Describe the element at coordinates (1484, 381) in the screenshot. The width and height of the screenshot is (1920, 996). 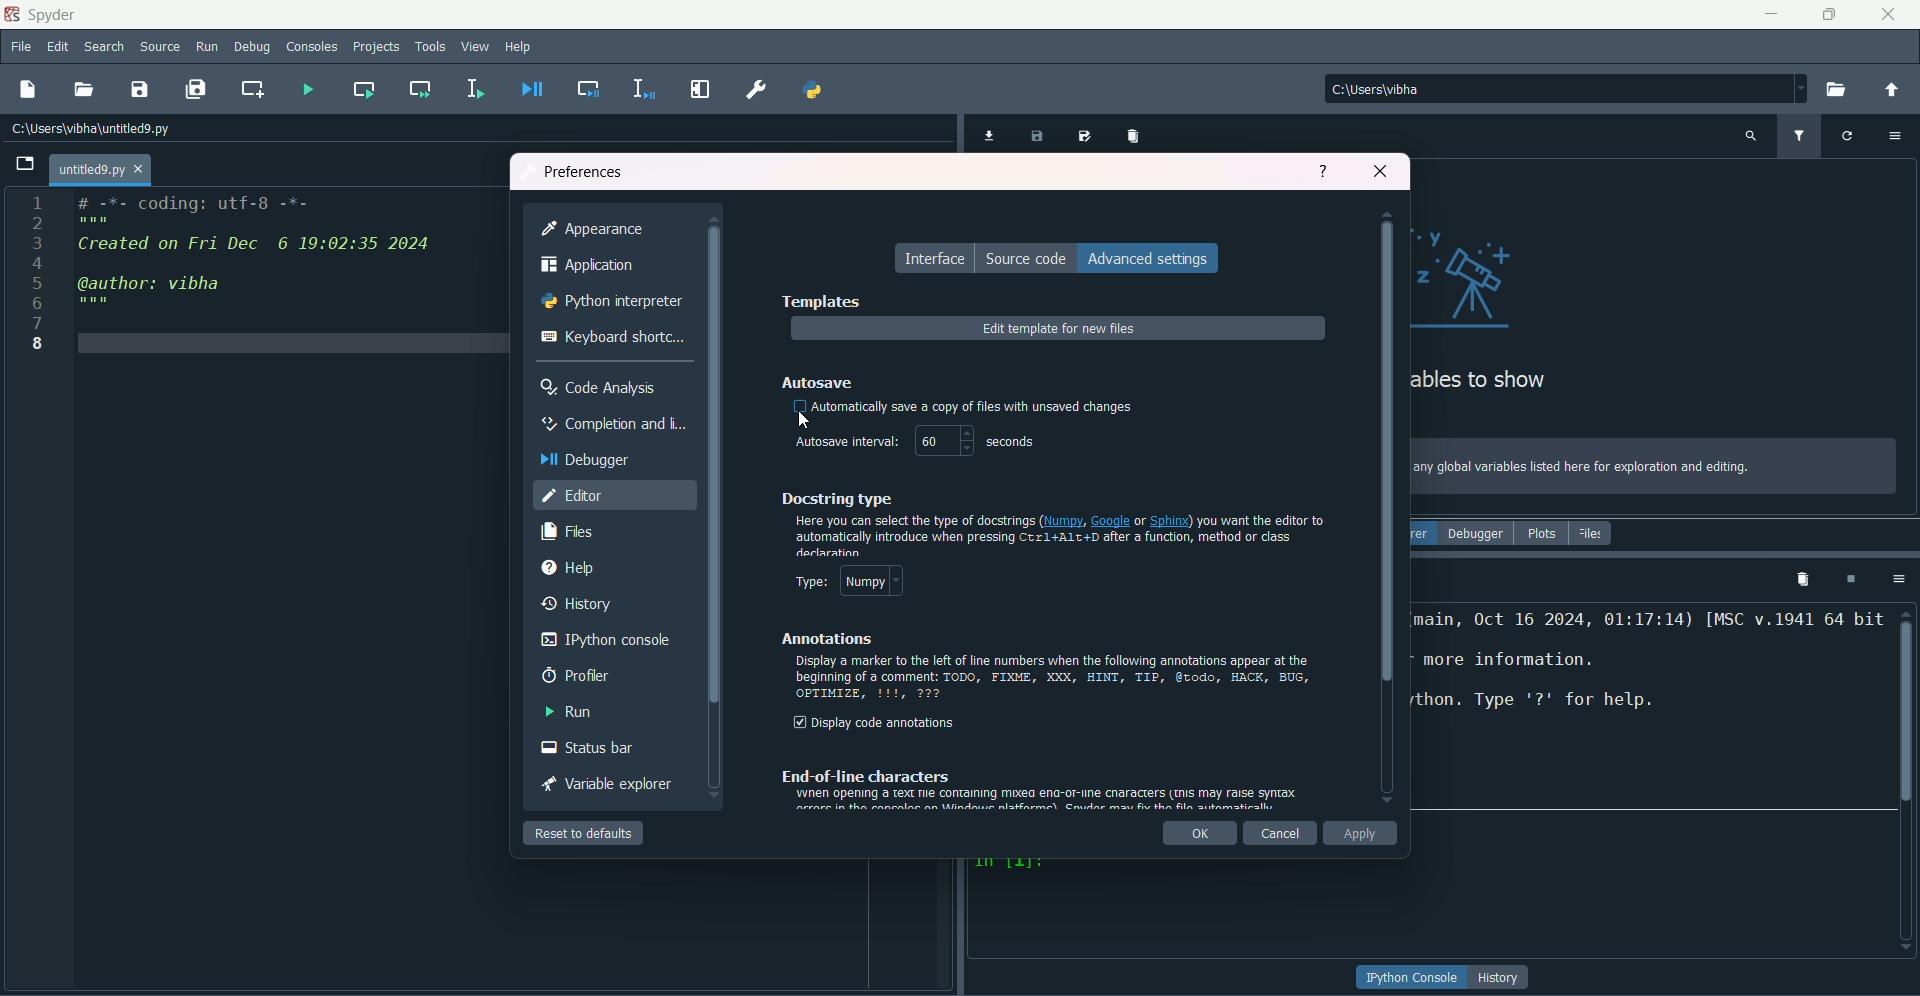
I see `text` at that location.